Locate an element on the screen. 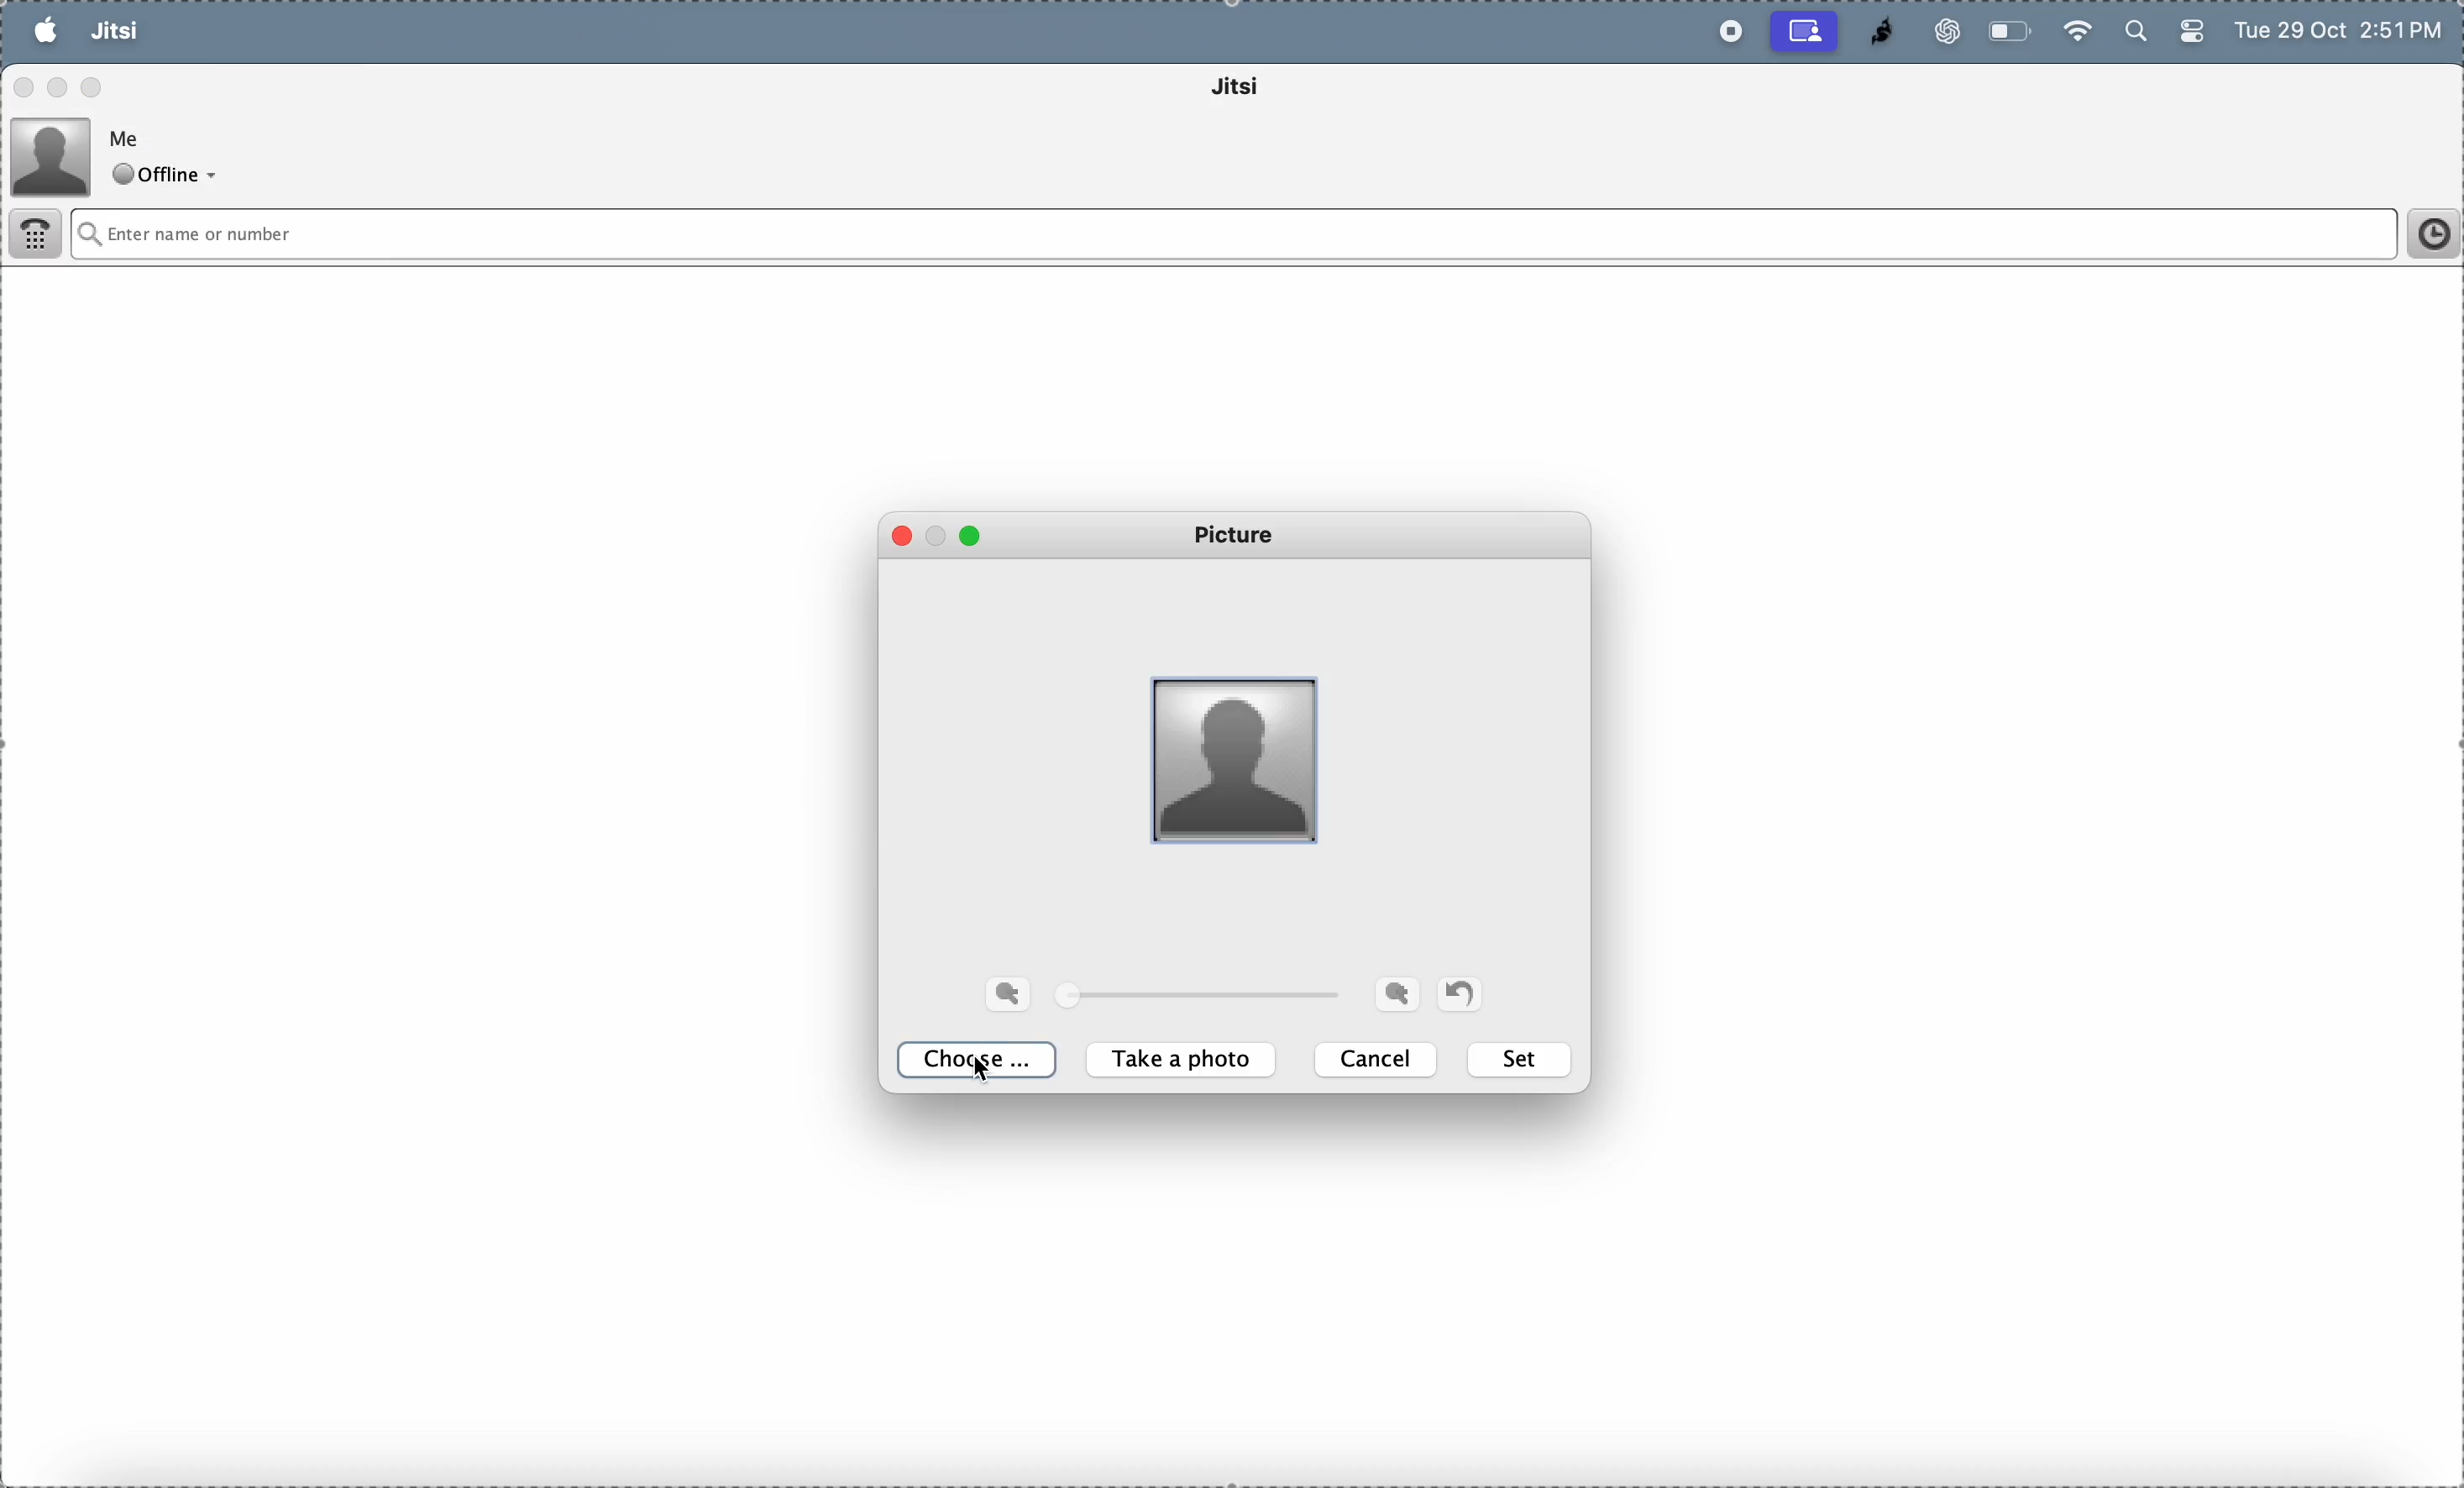 Image resolution: width=2464 pixels, height=1488 pixels. Me is located at coordinates (130, 136).